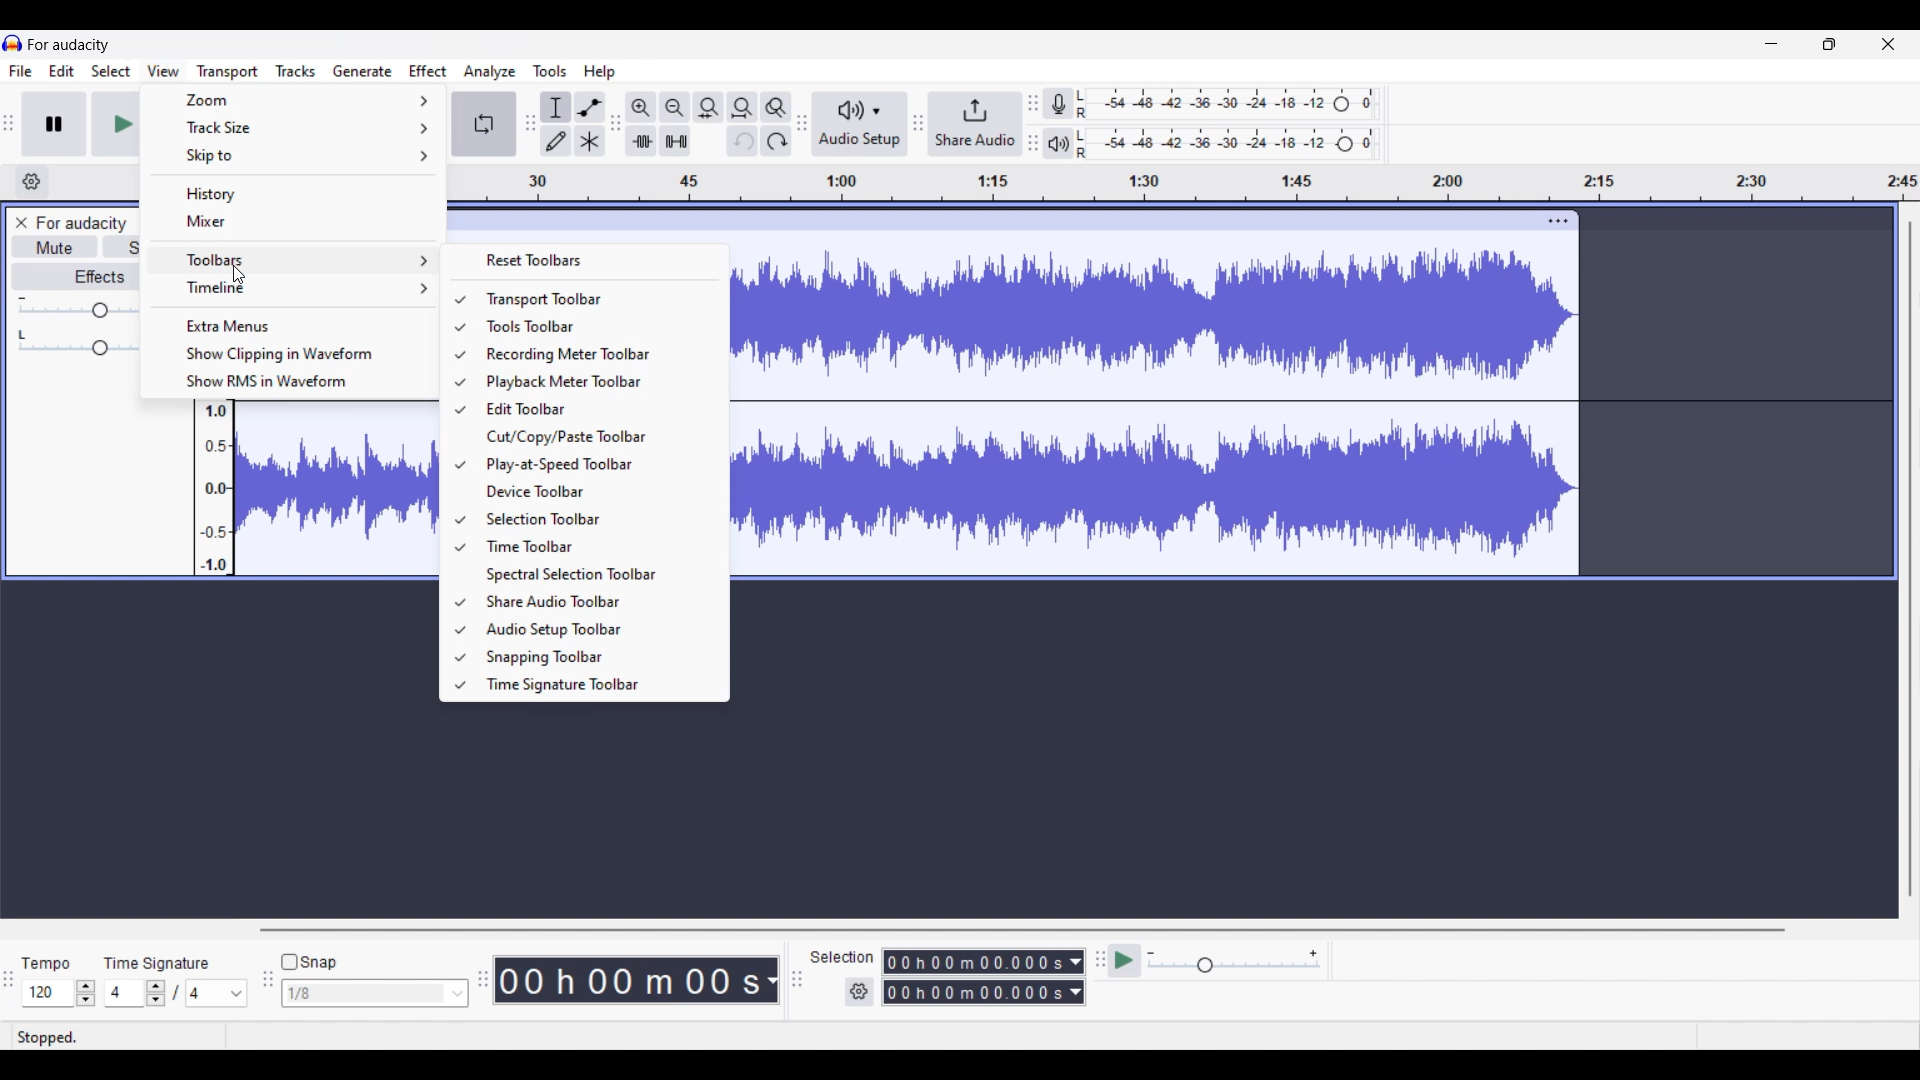 This screenshot has height=1080, width=1920. What do you see at coordinates (32, 181) in the screenshot?
I see `Timeline options` at bounding box center [32, 181].